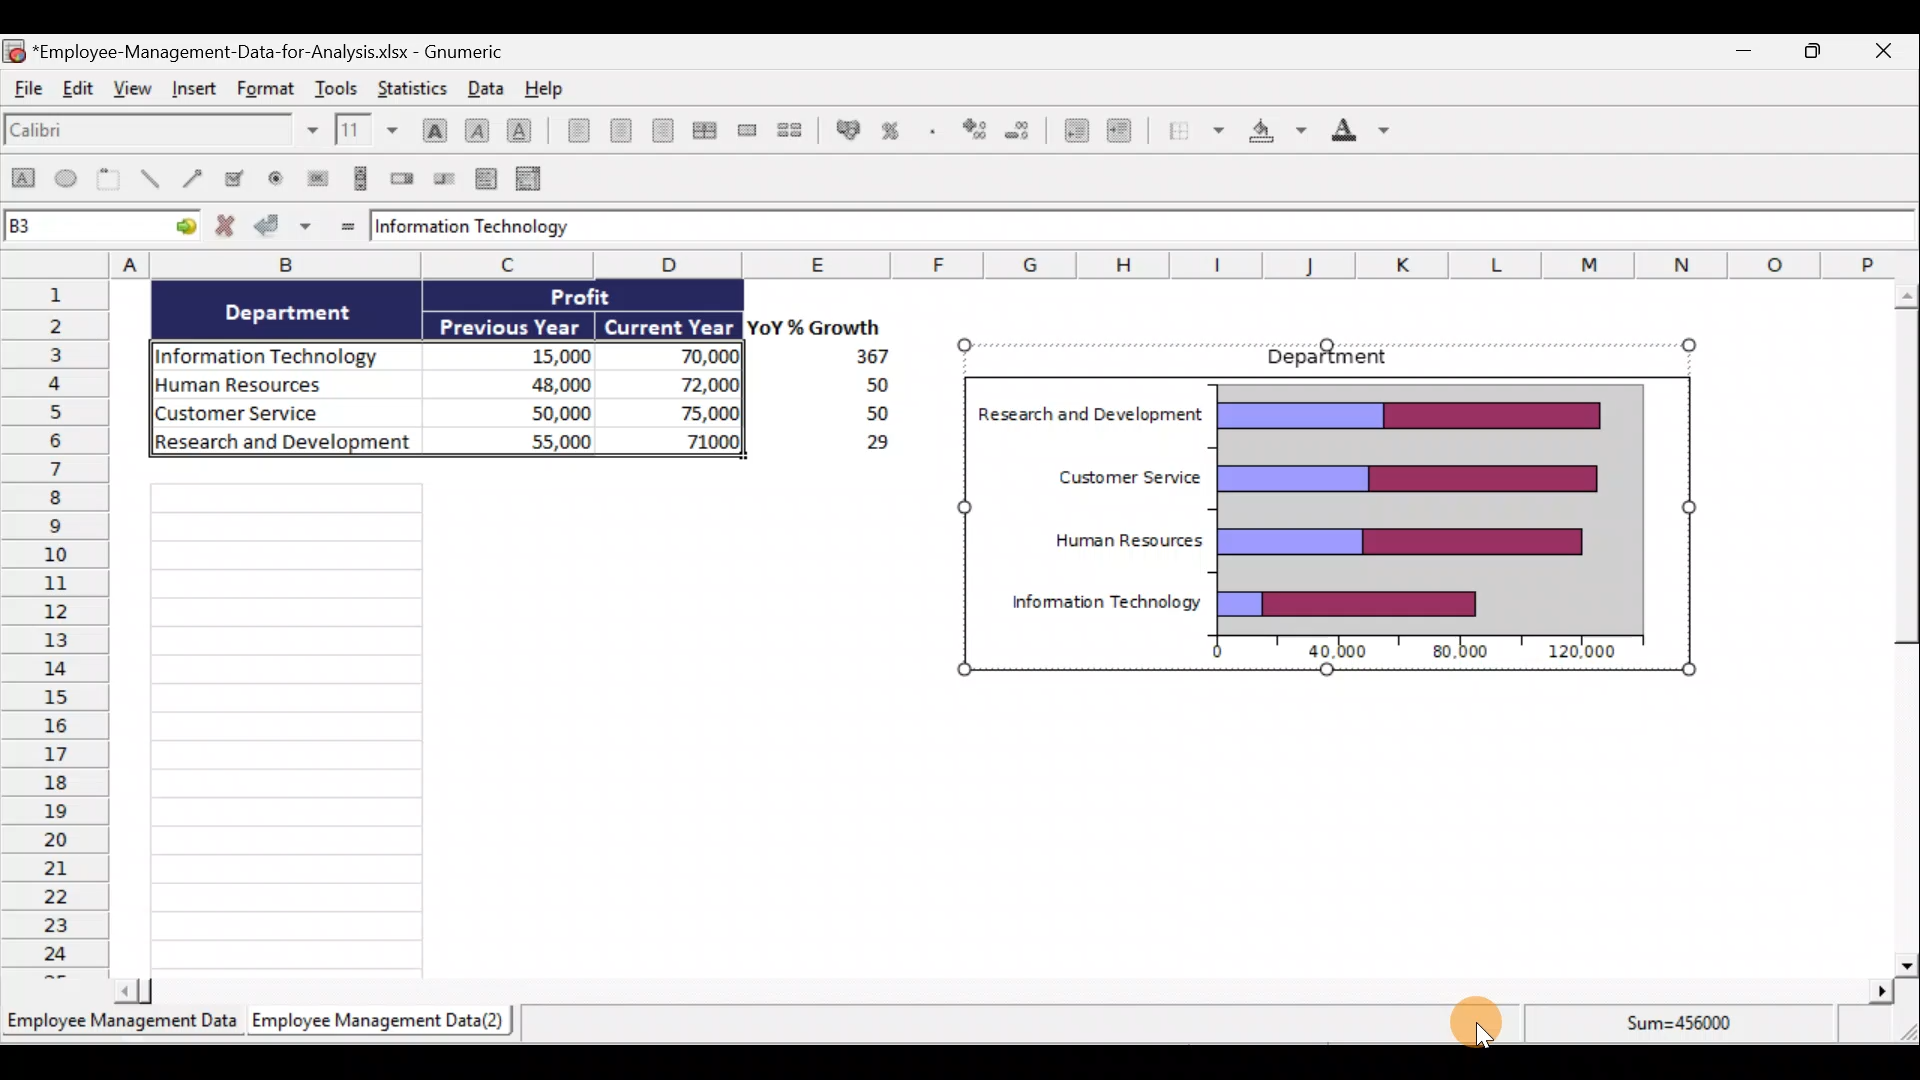 The width and height of the screenshot is (1920, 1080). Describe the element at coordinates (113, 181) in the screenshot. I see `Create a frame` at that location.